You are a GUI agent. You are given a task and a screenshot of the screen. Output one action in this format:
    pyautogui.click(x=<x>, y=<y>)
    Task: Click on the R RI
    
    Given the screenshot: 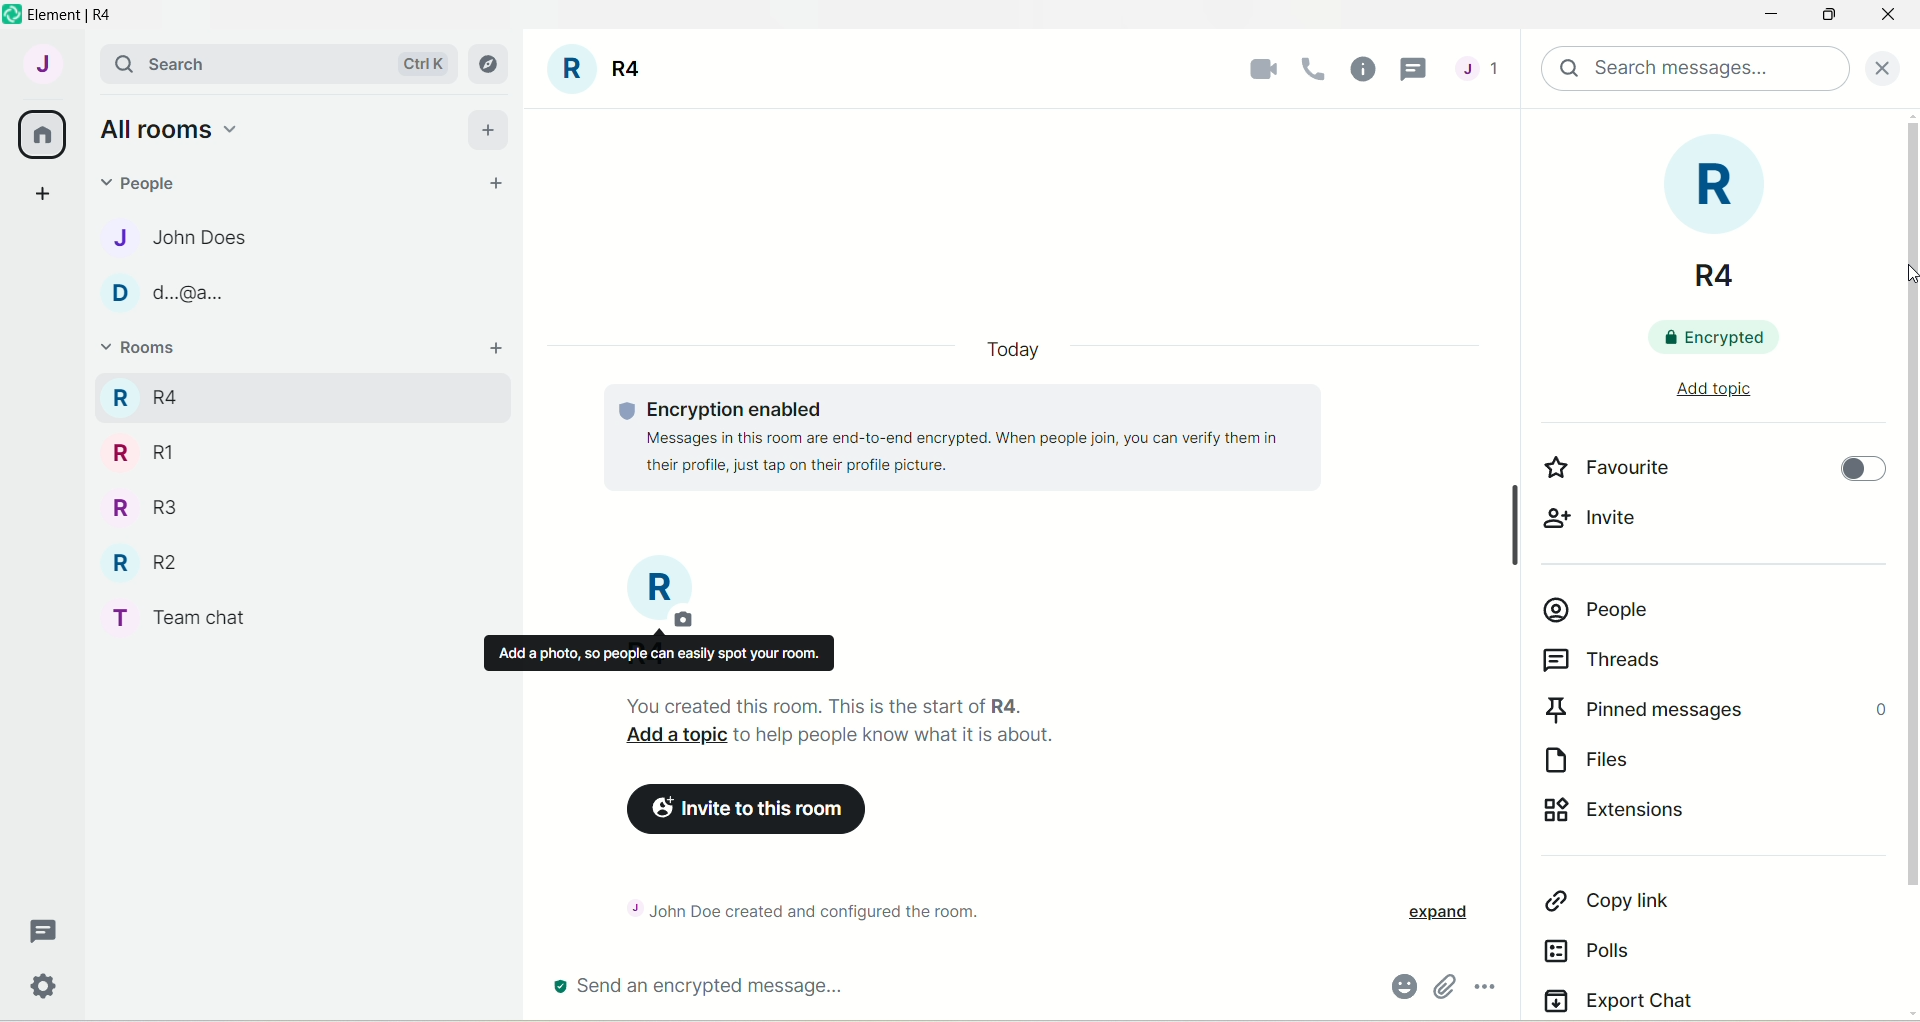 What is the action you would take?
    pyautogui.click(x=143, y=452)
    